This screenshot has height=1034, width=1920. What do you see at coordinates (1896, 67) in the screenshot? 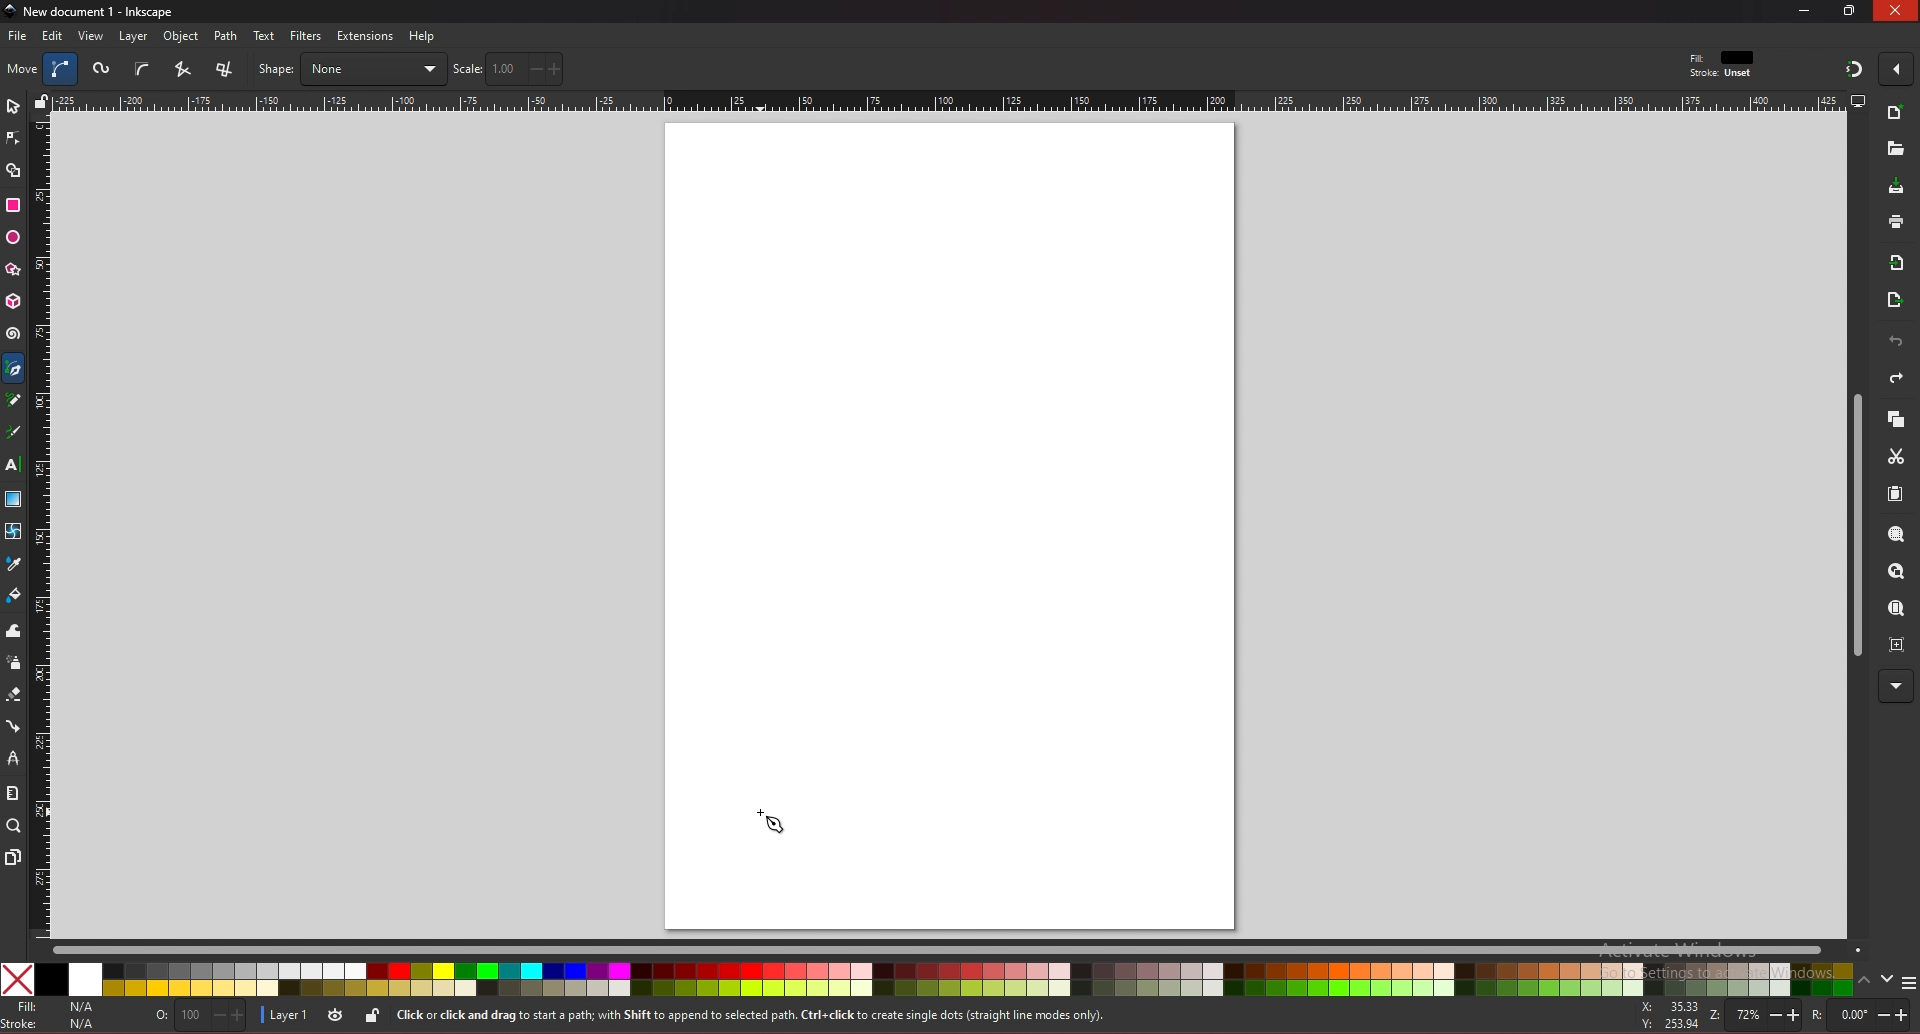
I see `enable snapping` at bounding box center [1896, 67].